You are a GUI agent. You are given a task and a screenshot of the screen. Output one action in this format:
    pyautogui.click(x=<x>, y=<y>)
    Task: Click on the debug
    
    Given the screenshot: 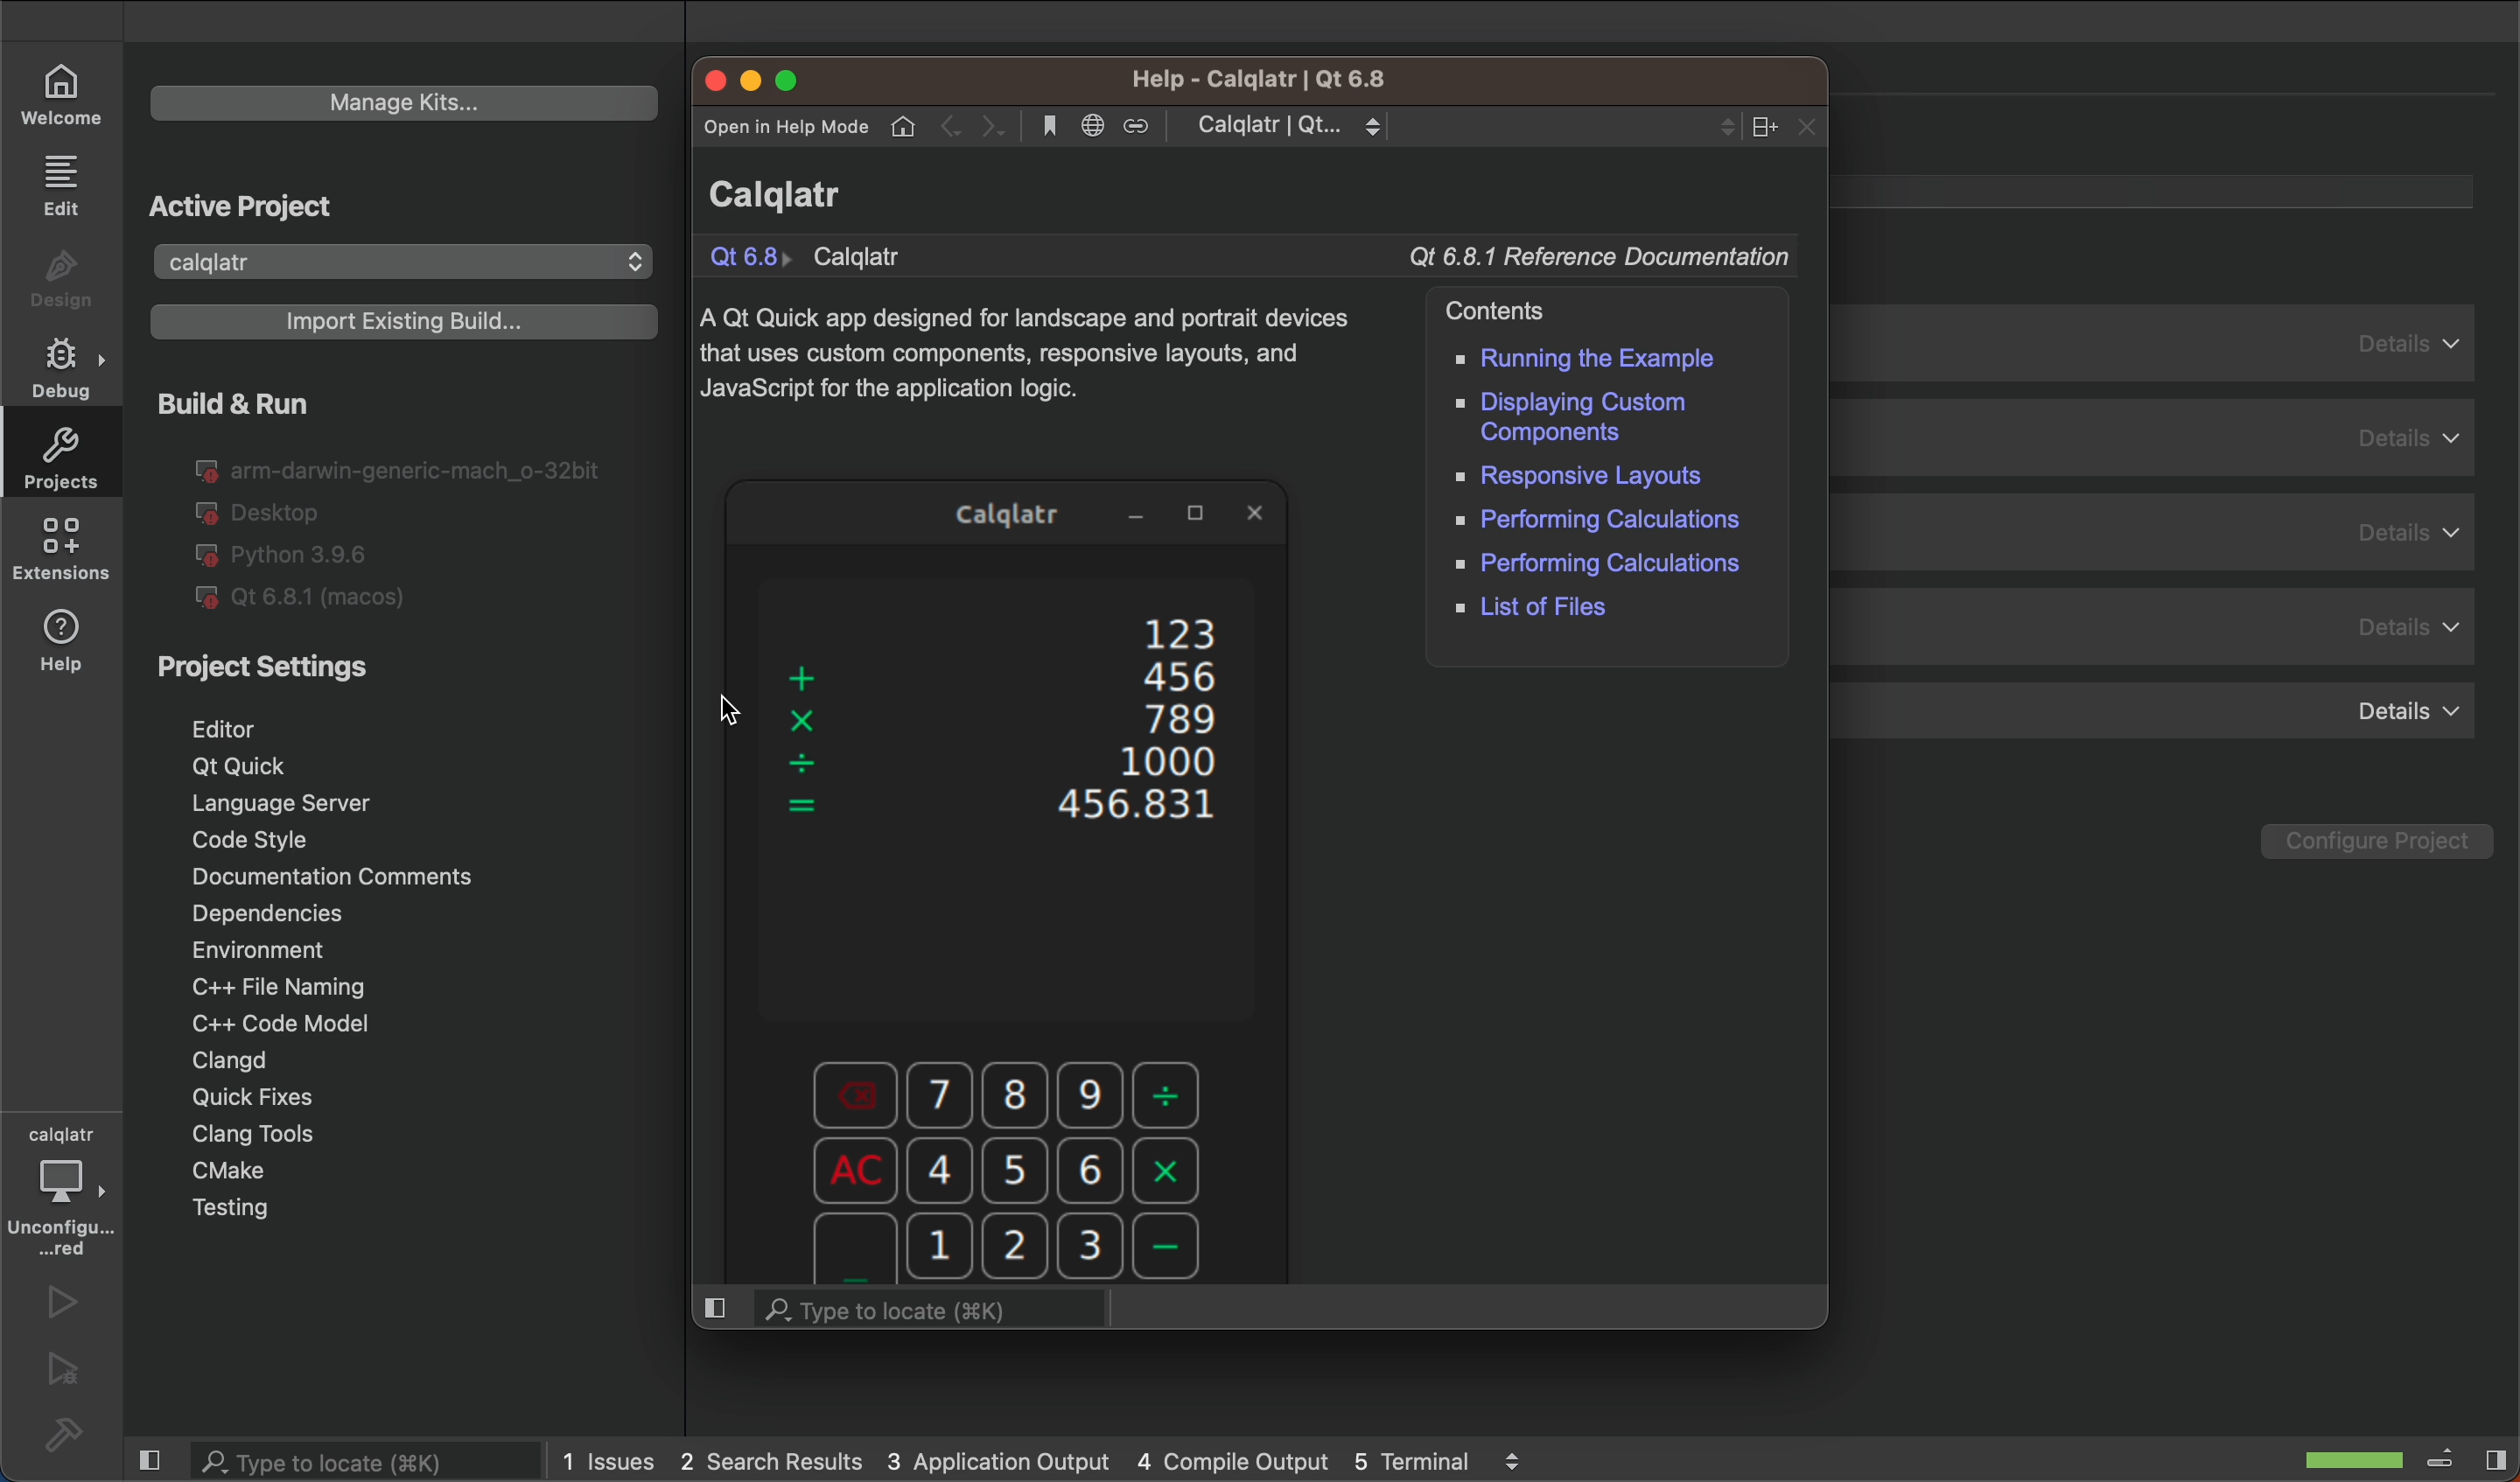 What is the action you would take?
    pyautogui.click(x=65, y=368)
    